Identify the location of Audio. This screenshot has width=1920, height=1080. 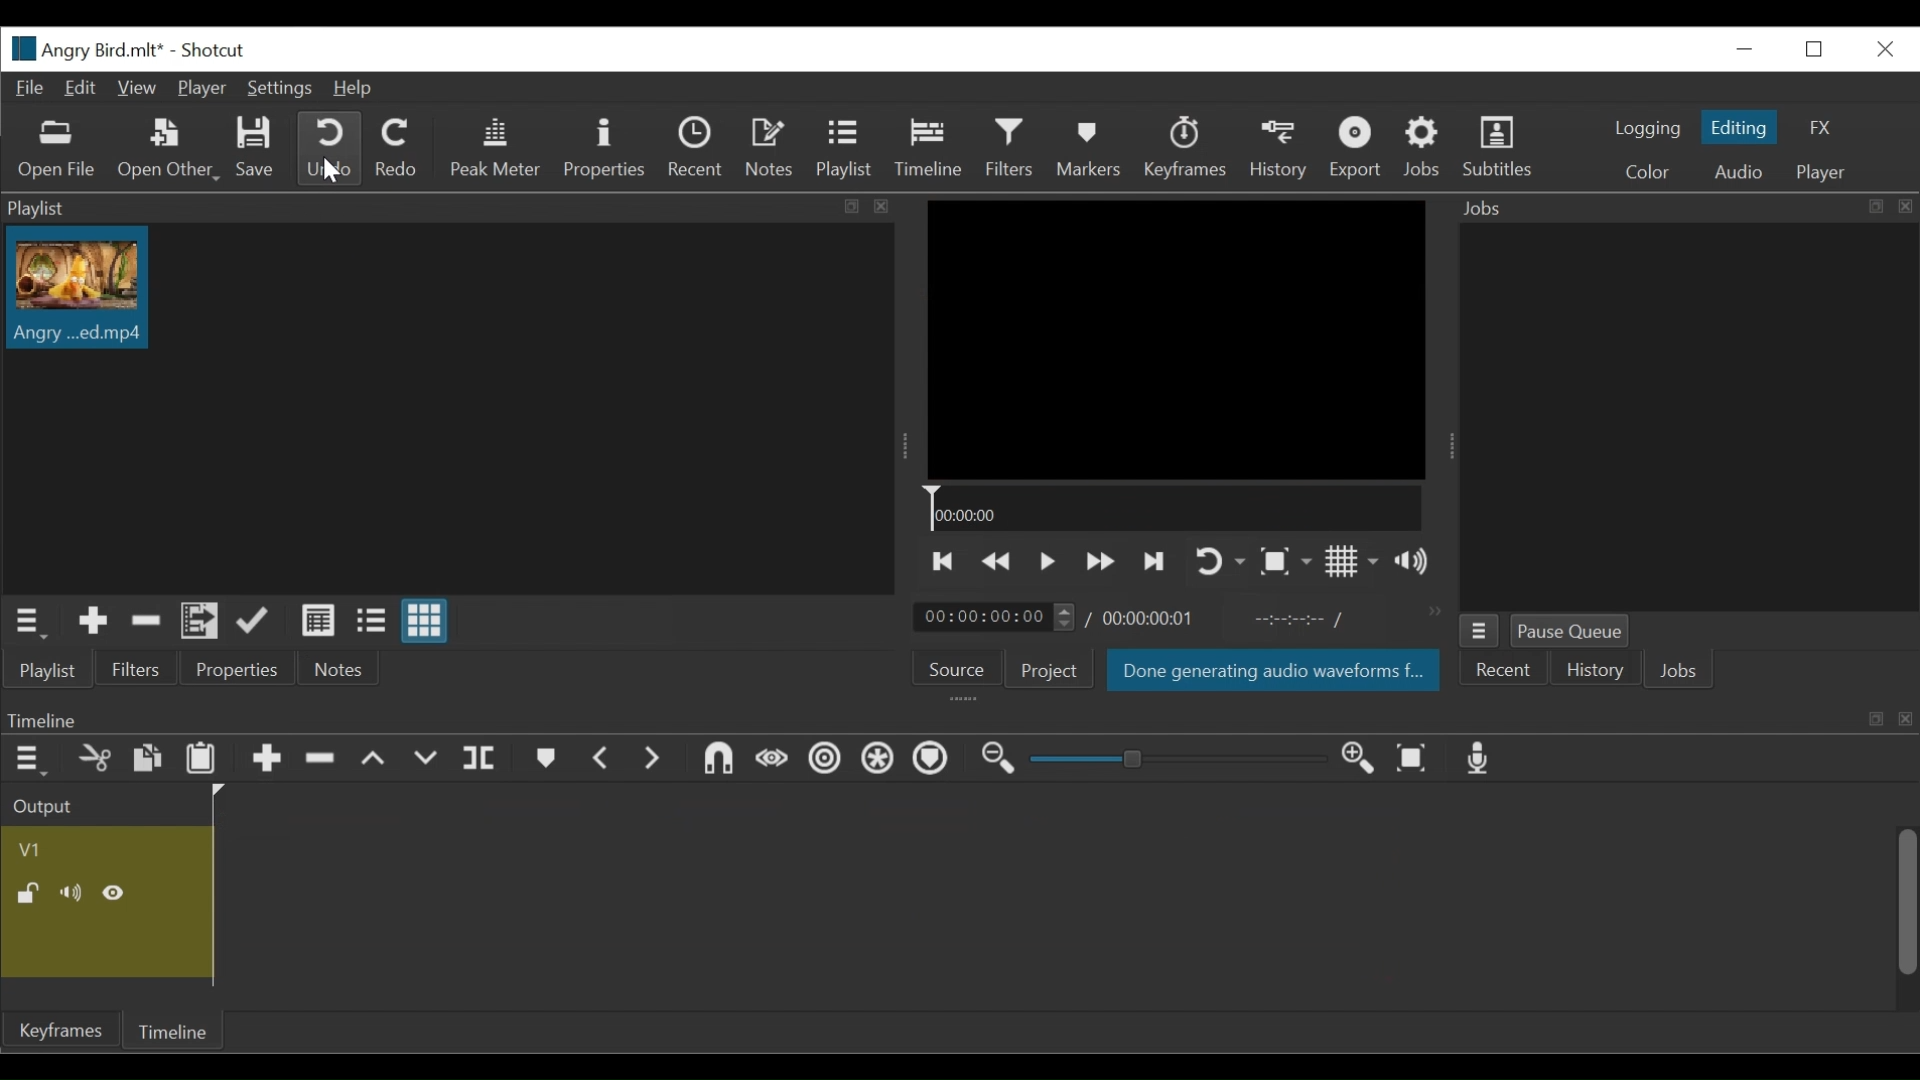
(1739, 170).